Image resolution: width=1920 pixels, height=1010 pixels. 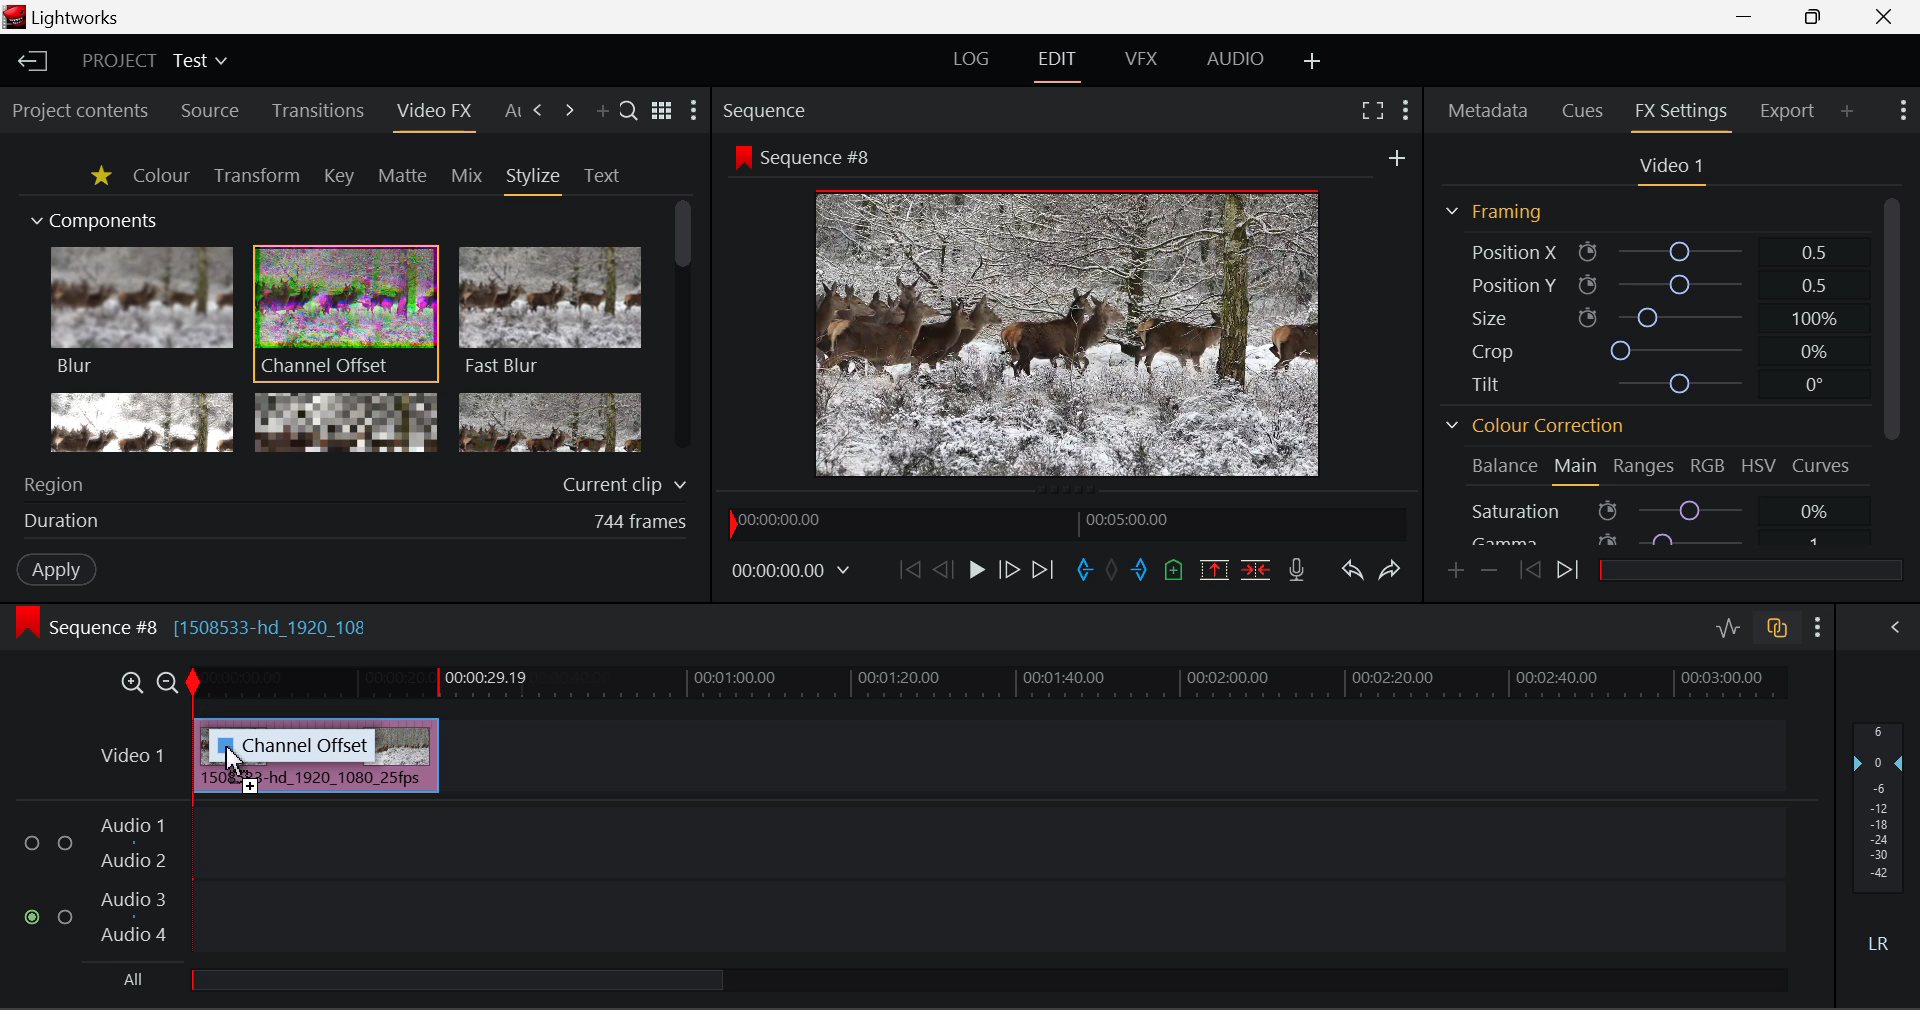 I want to click on Show Settings, so click(x=696, y=110).